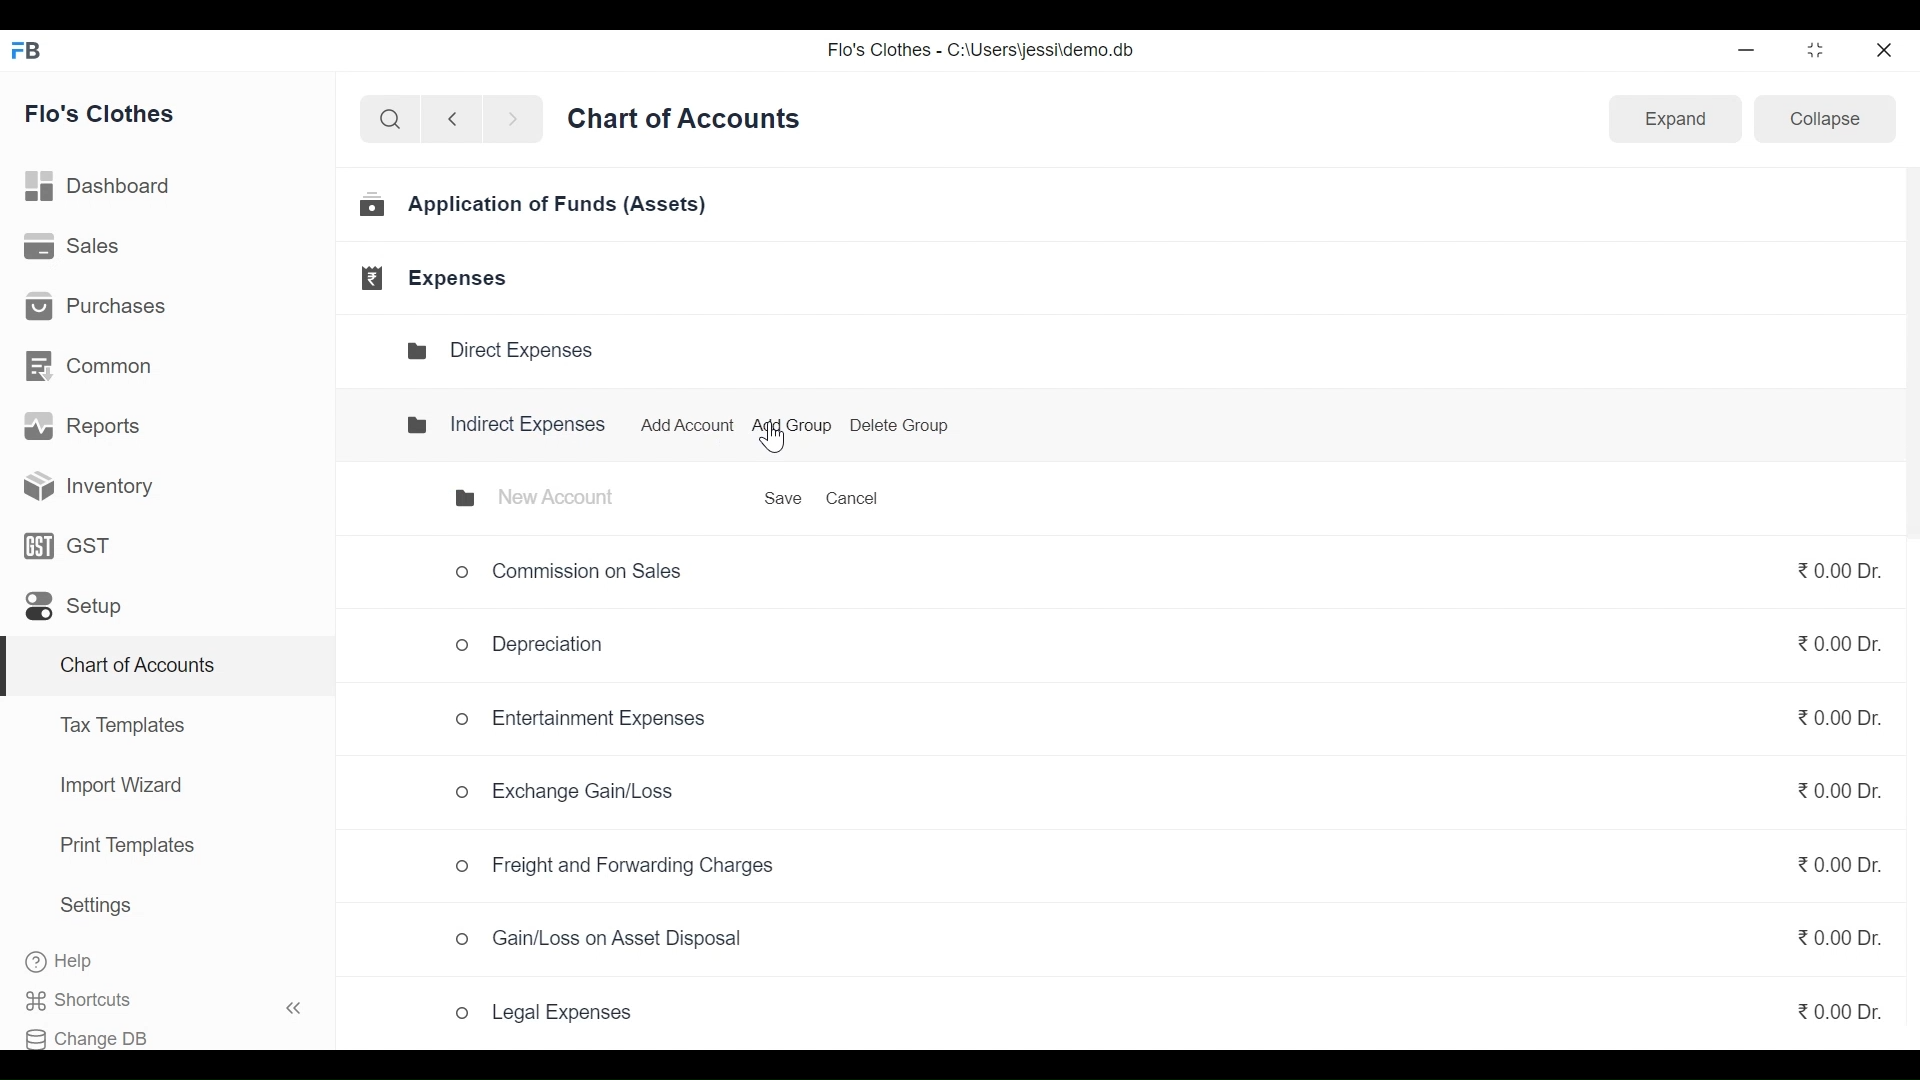  Describe the element at coordinates (68, 549) in the screenshot. I see `GST` at that location.